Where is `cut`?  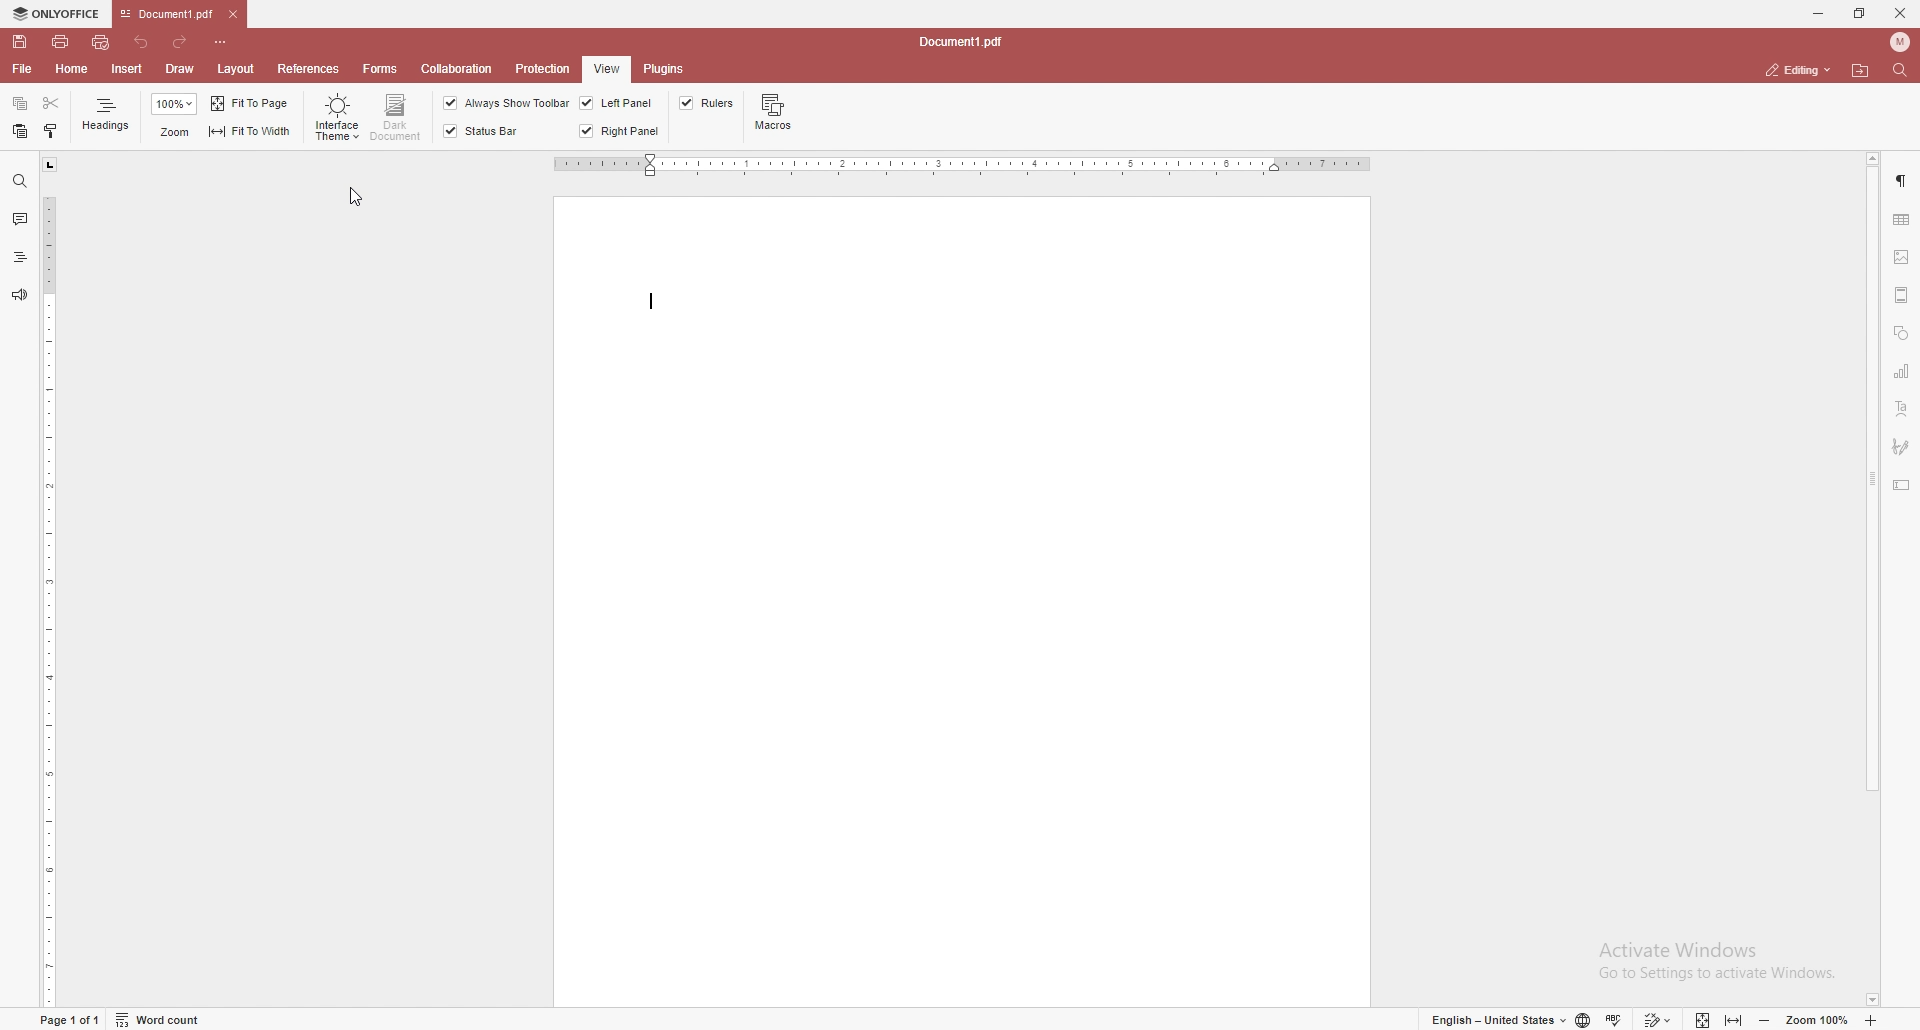 cut is located at coordinates (51, 104).